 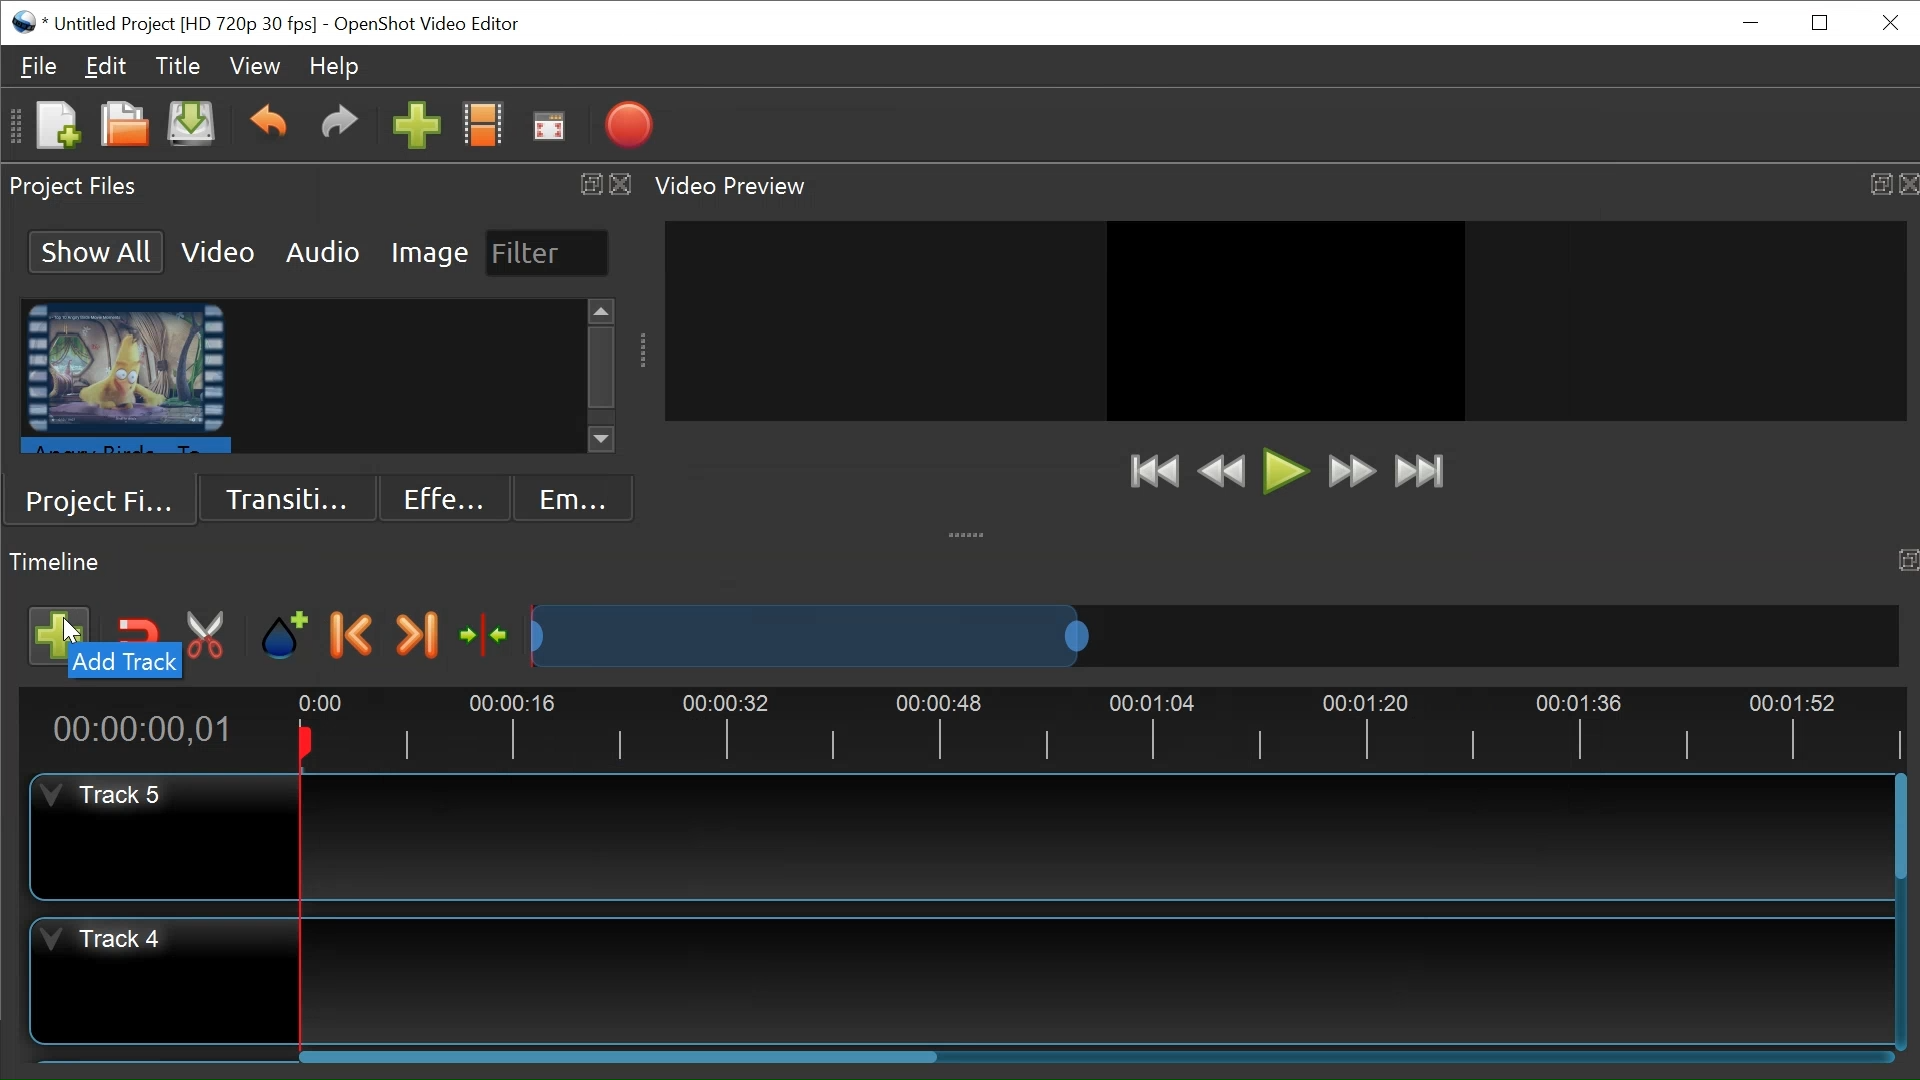 What do you see at coordinates (57, 125) in the screenshot?
I see `New File` at bounding box center [57, 125].